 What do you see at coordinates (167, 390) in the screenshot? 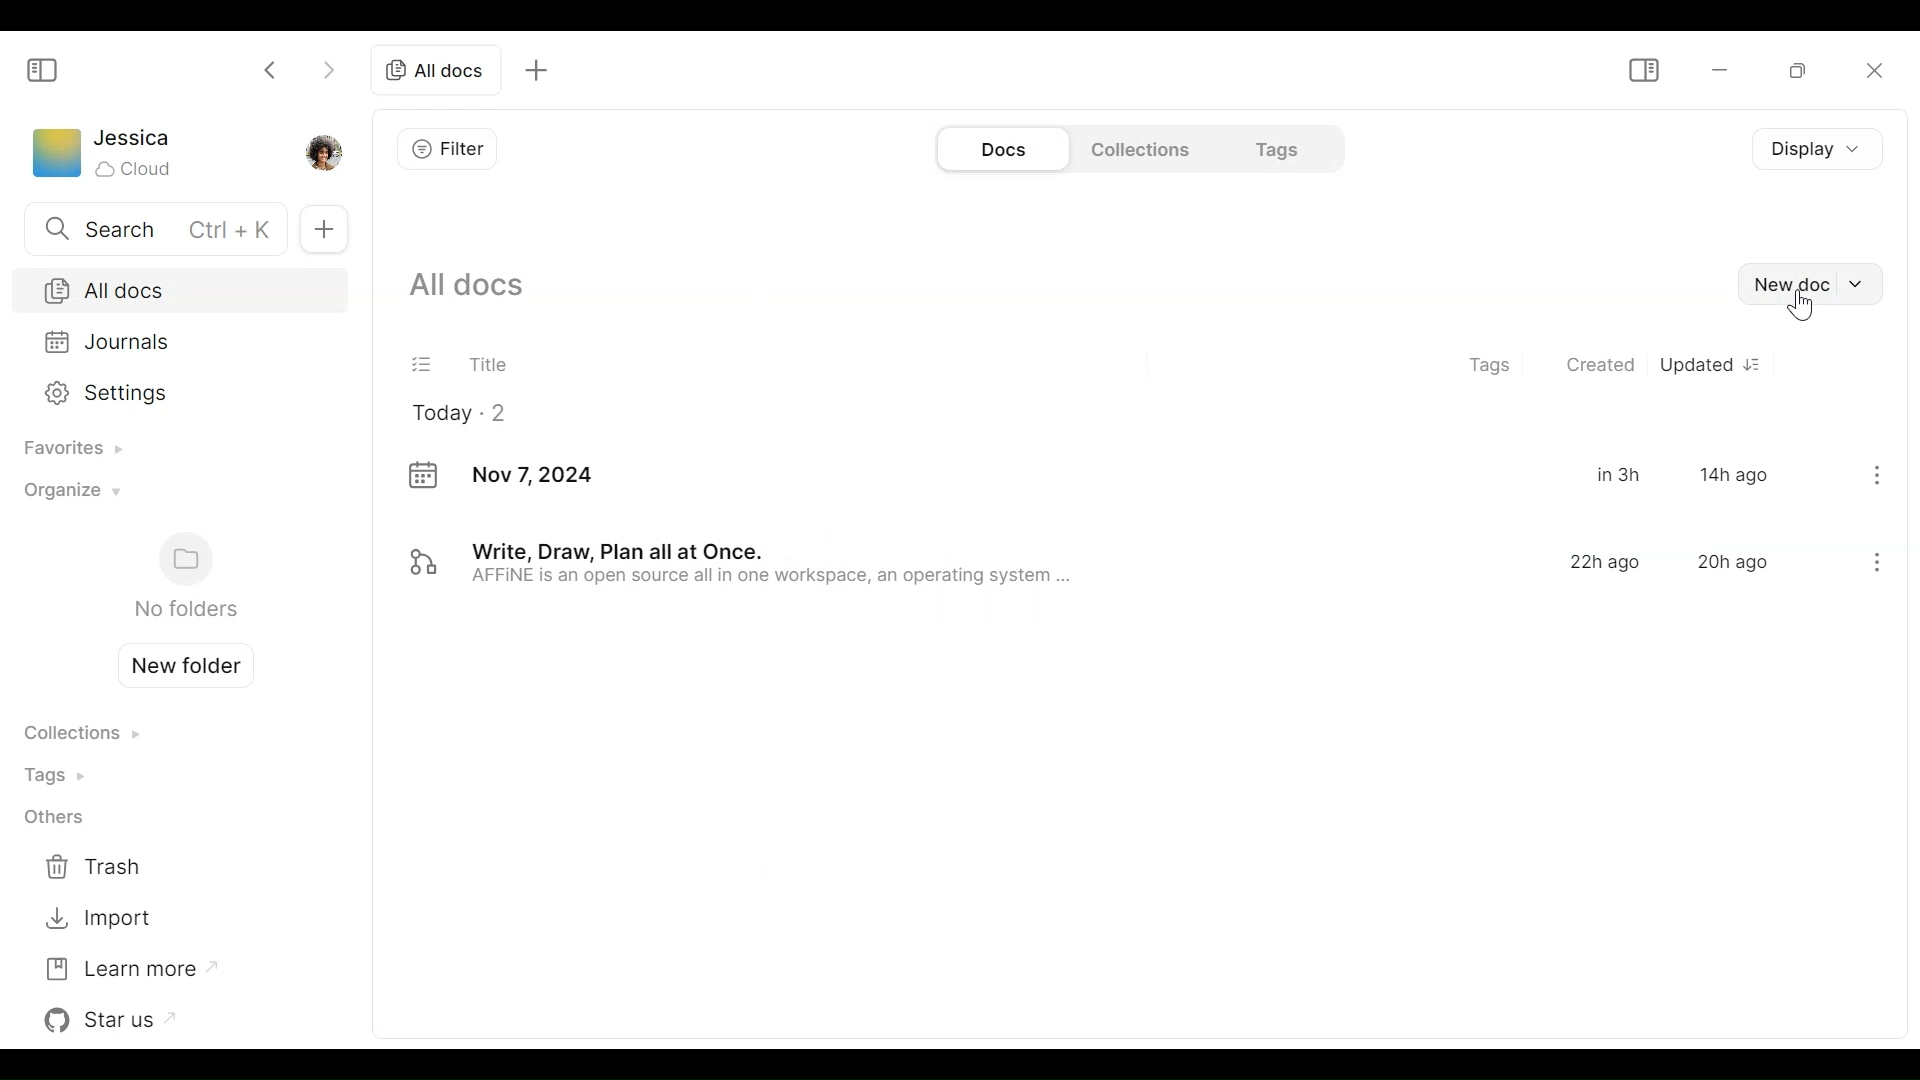
I see `Settings` at bounding box center [167, 390].